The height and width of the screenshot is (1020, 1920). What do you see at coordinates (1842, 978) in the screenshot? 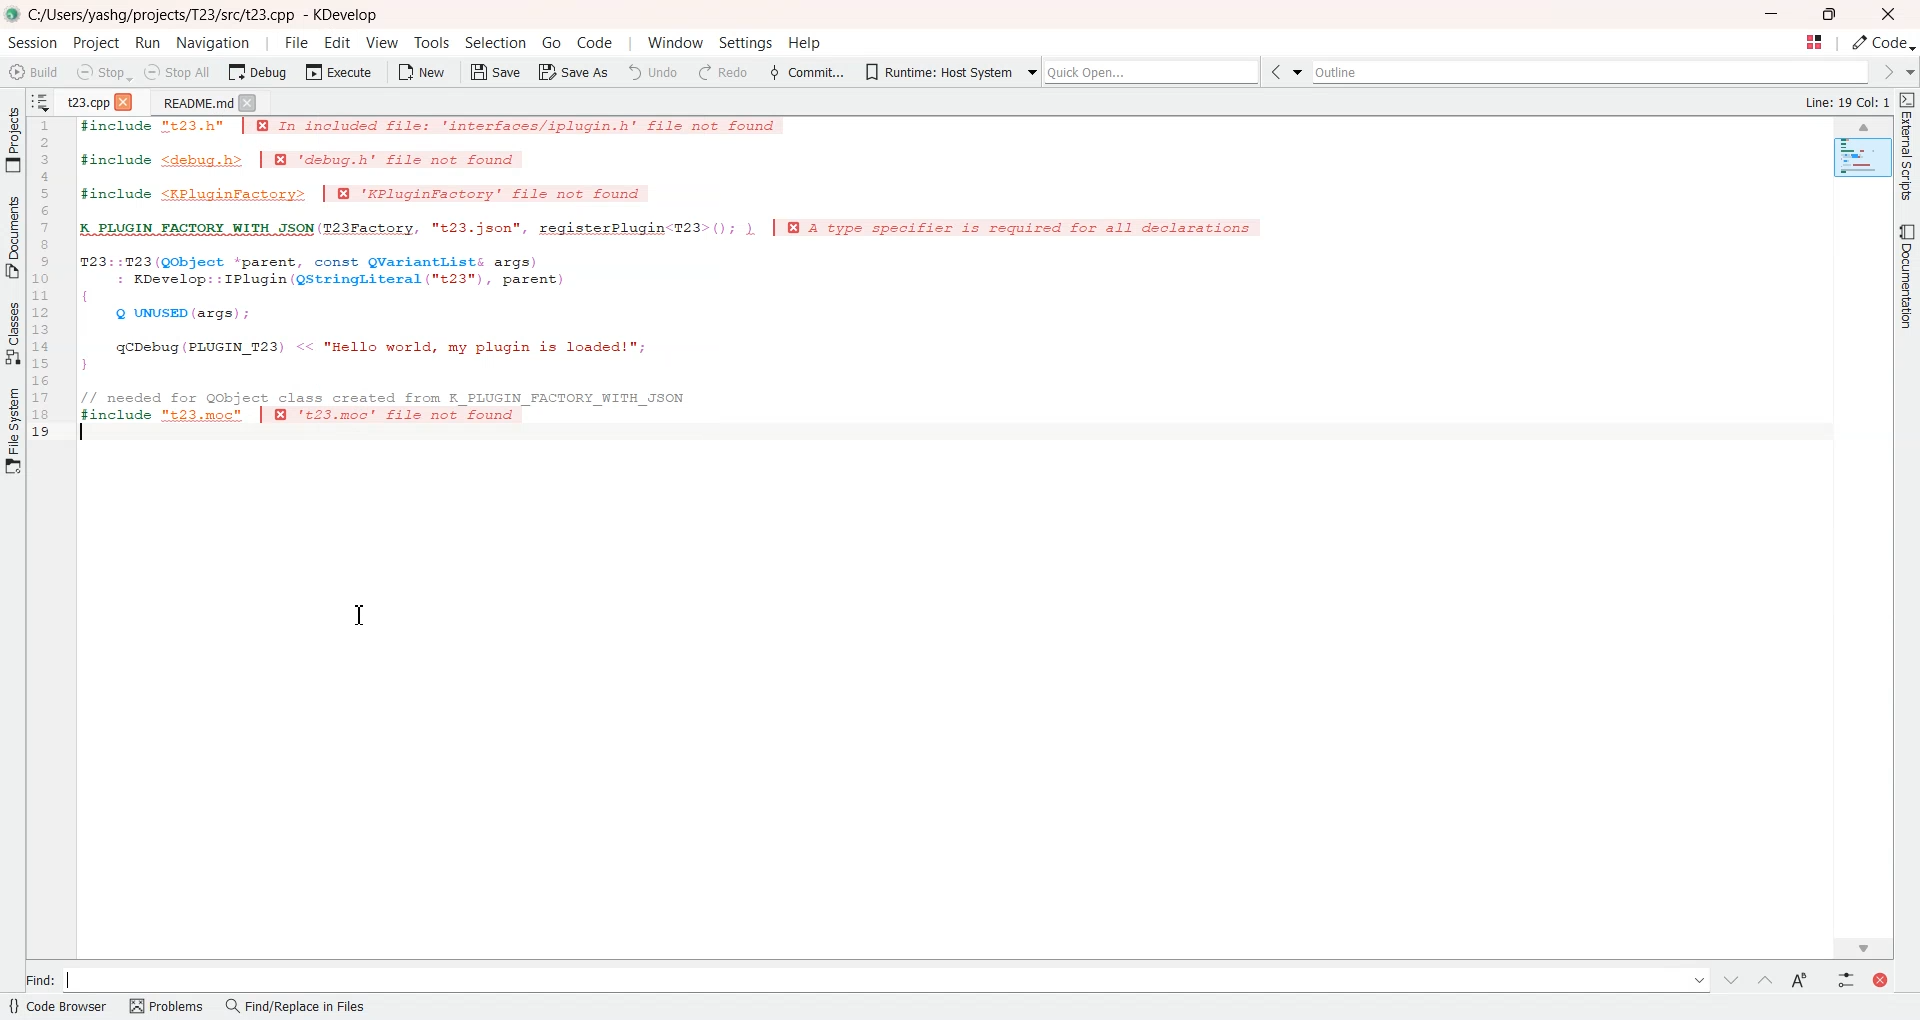
I see `Switch to power search and replace bar ` at bounding box center [1842, 978].